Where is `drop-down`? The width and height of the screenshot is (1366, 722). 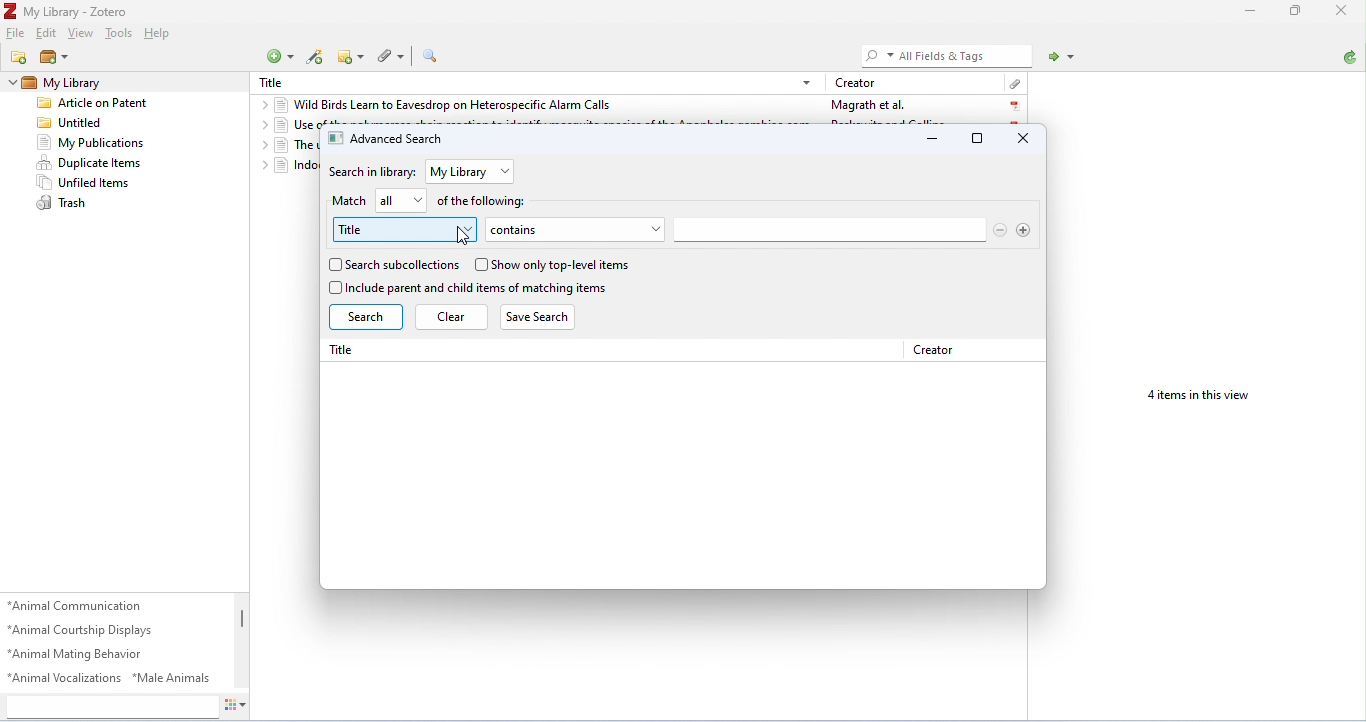
drop-down is located at coordinates (468, 230).